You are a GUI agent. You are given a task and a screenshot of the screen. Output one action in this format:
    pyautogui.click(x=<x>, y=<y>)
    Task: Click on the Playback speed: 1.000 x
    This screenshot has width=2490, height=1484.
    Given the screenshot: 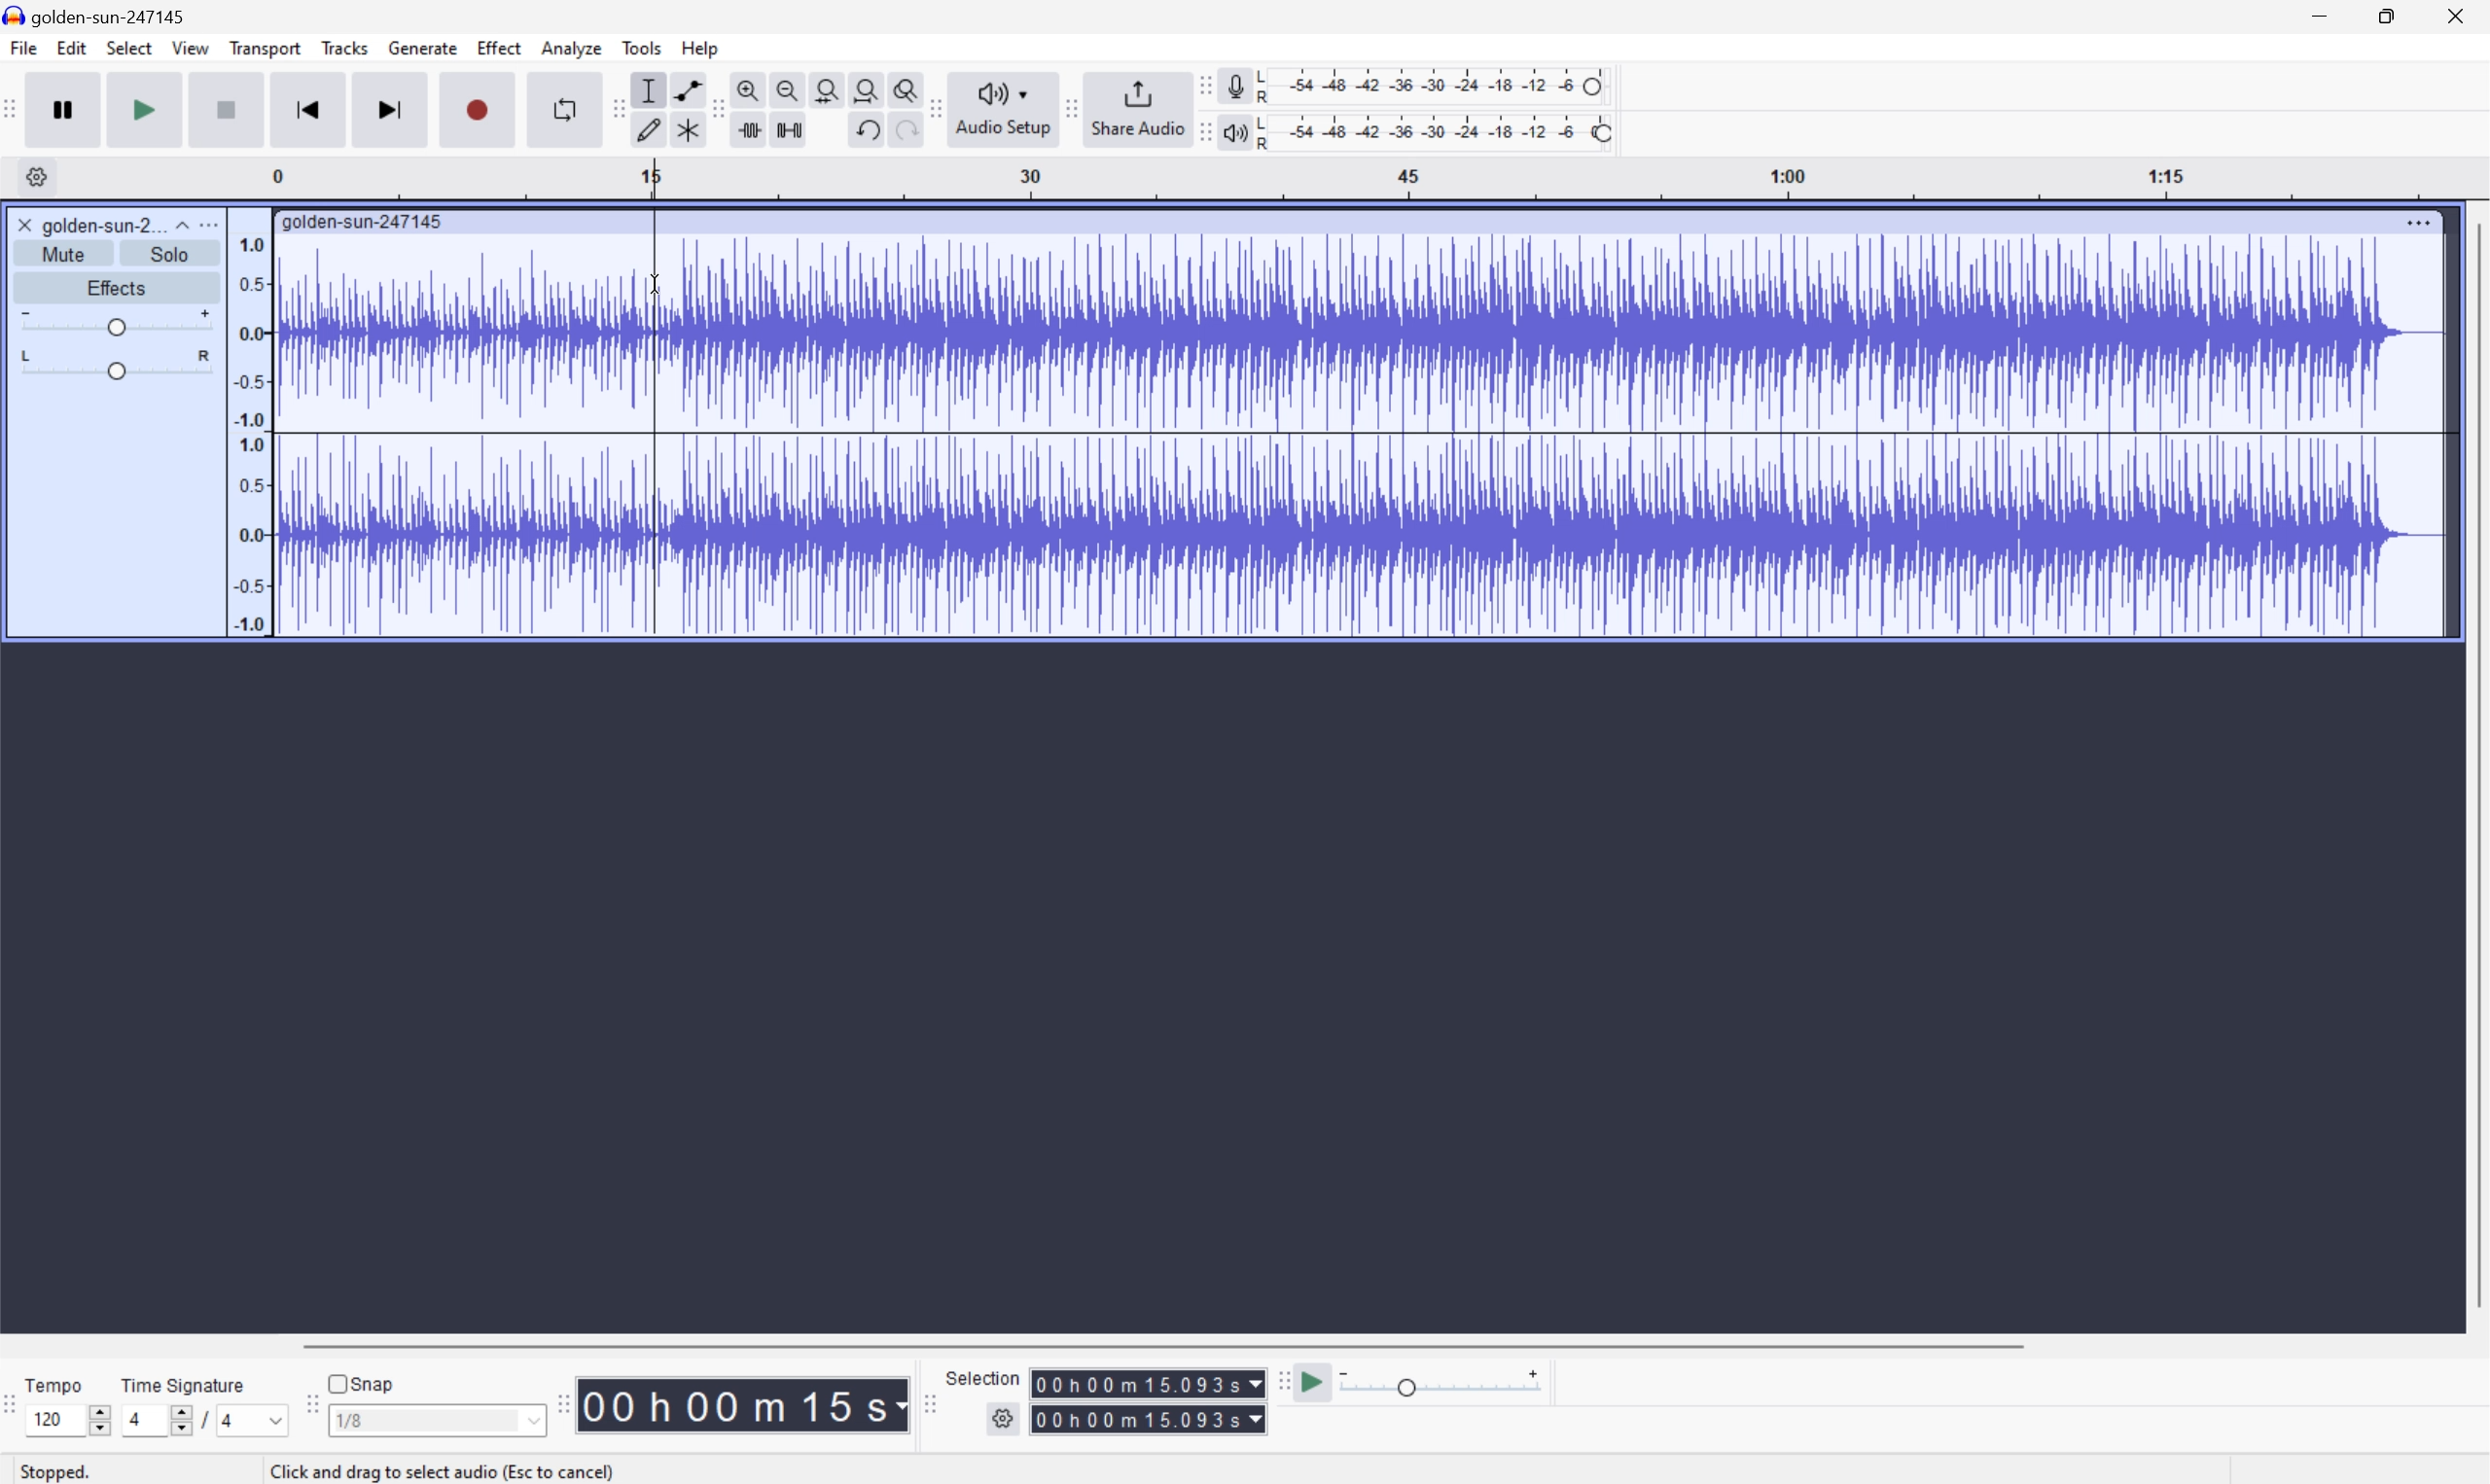 What is the action you would take?
    pyautogui.click(x=1444, y=1383)
    